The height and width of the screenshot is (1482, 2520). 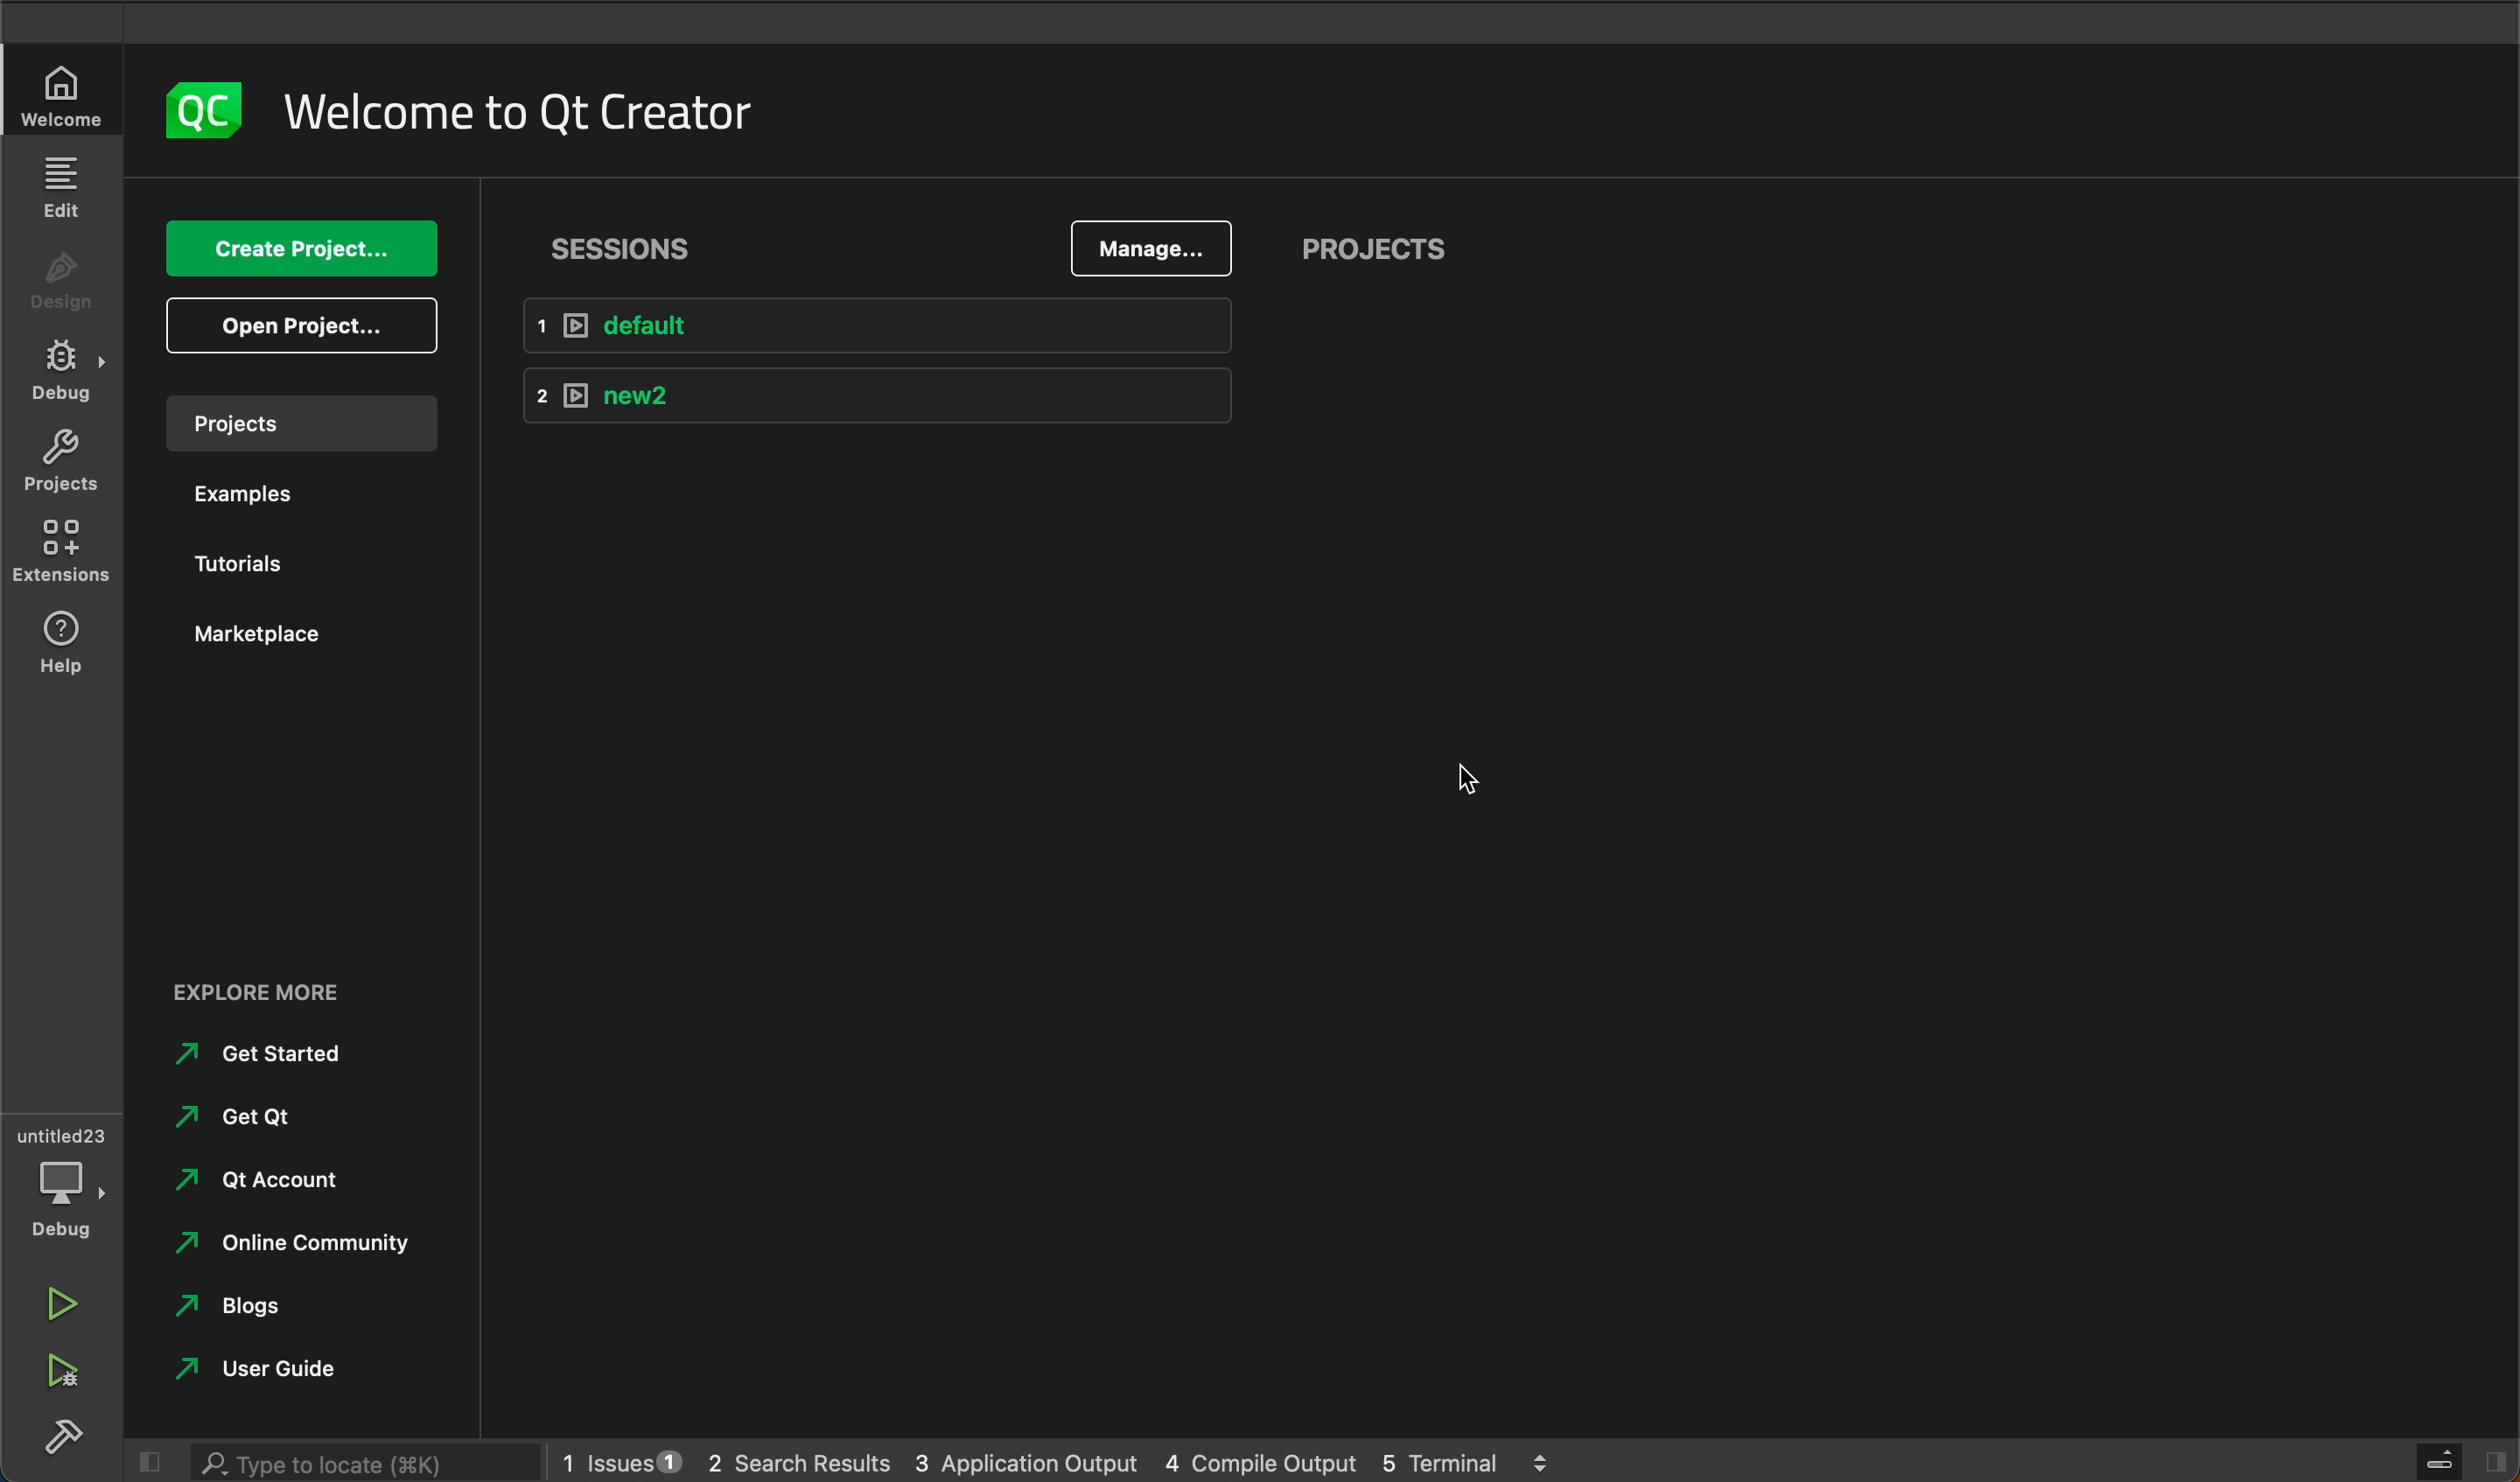 What do you see at coordinates (60, 463) in the screenshot?
I see `project` at bounding box center [60, 463].